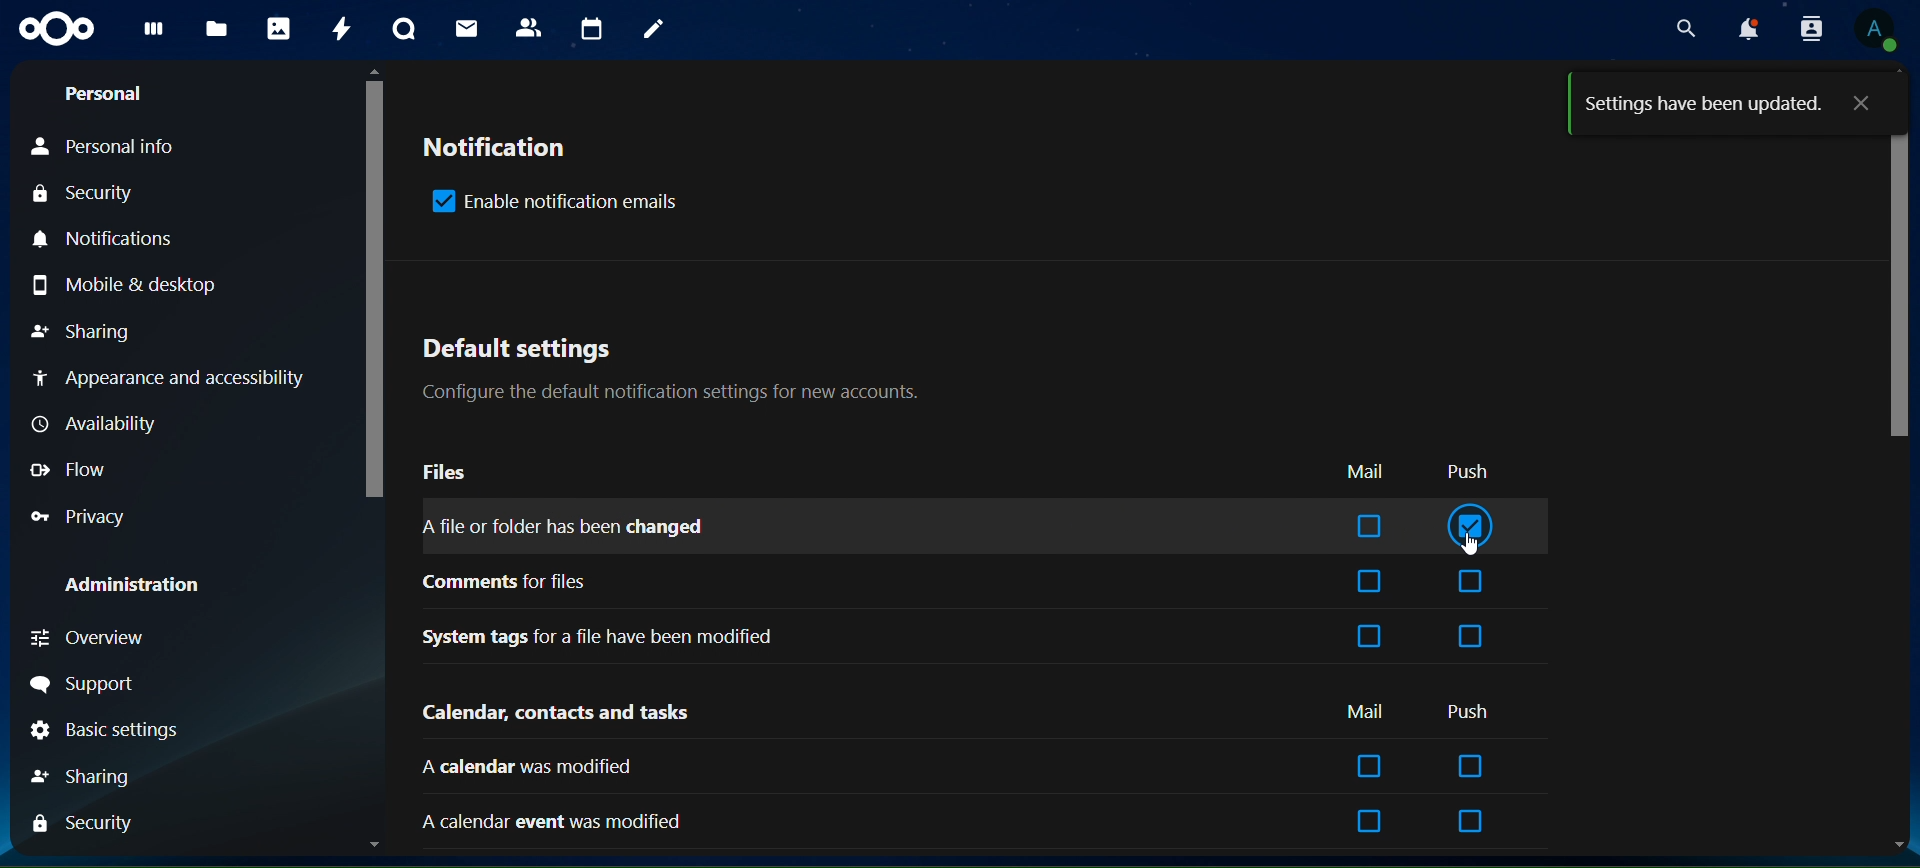 The height and width of the screenshot is (868, 1920). What do you see at coordinates (1369, 528) in the screenshot?
I see `box` at bounding box center [1369, 528].